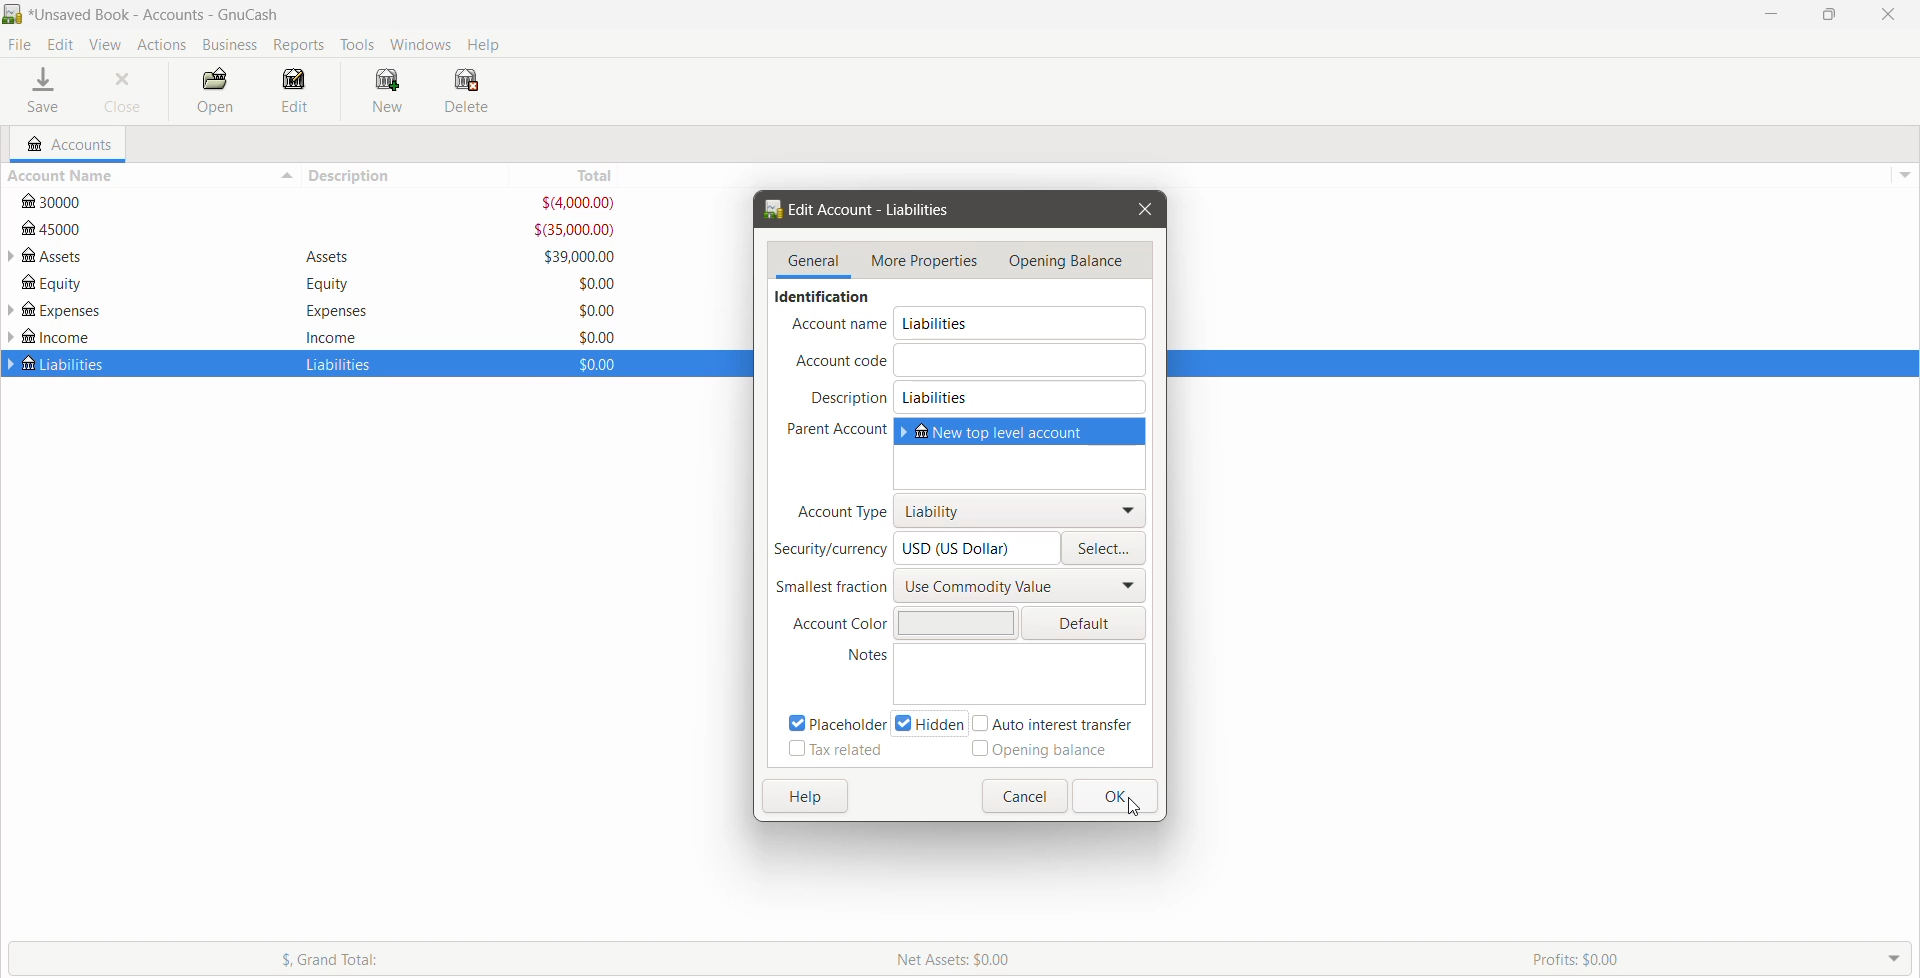  What do you see at coordinates (320, 230) in the screenshot?
I see `details of the account "45000"` at bounding box center [320, 230].